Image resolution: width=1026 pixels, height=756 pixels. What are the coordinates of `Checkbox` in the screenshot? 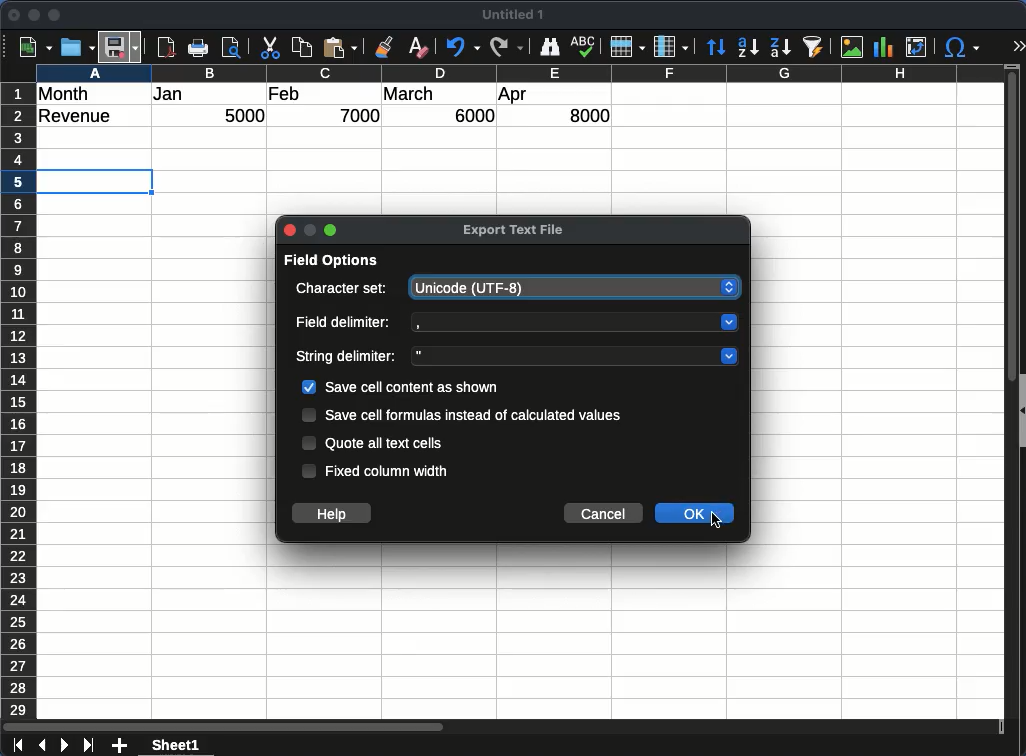 It's located at (309, 443).